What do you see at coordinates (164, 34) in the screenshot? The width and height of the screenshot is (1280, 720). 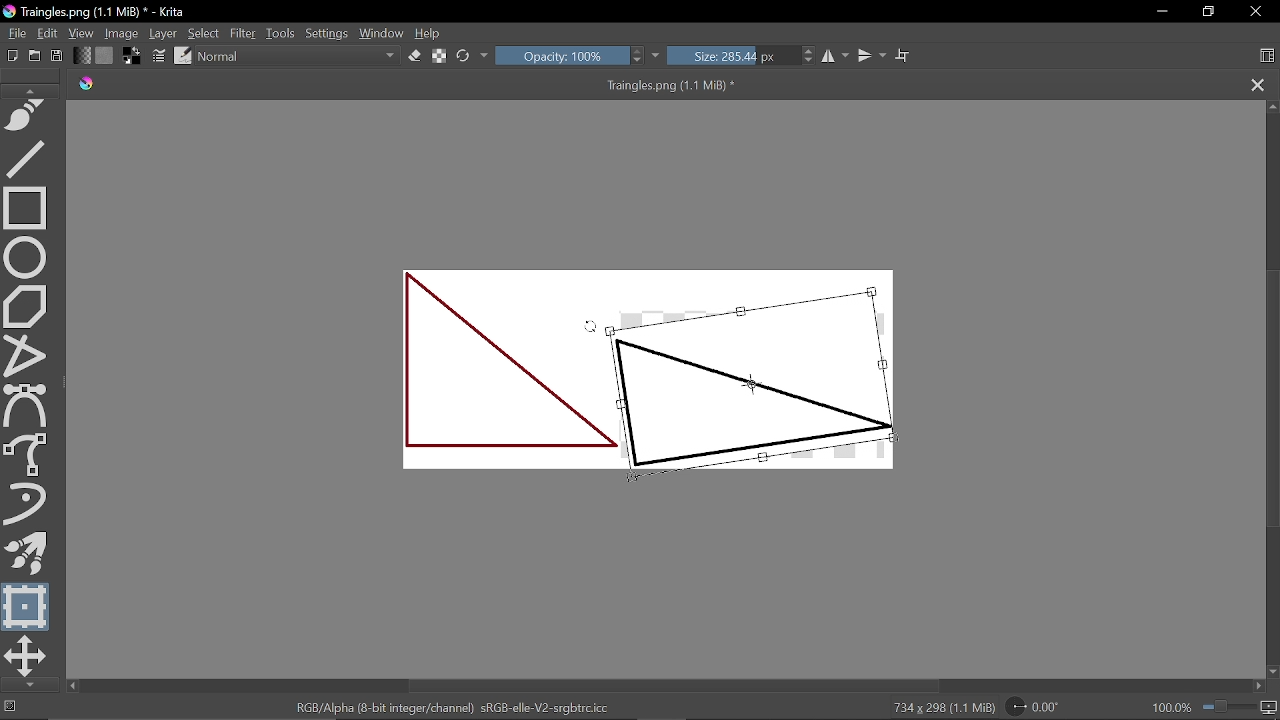 I see `Layer` at bounding box center [164, 34].